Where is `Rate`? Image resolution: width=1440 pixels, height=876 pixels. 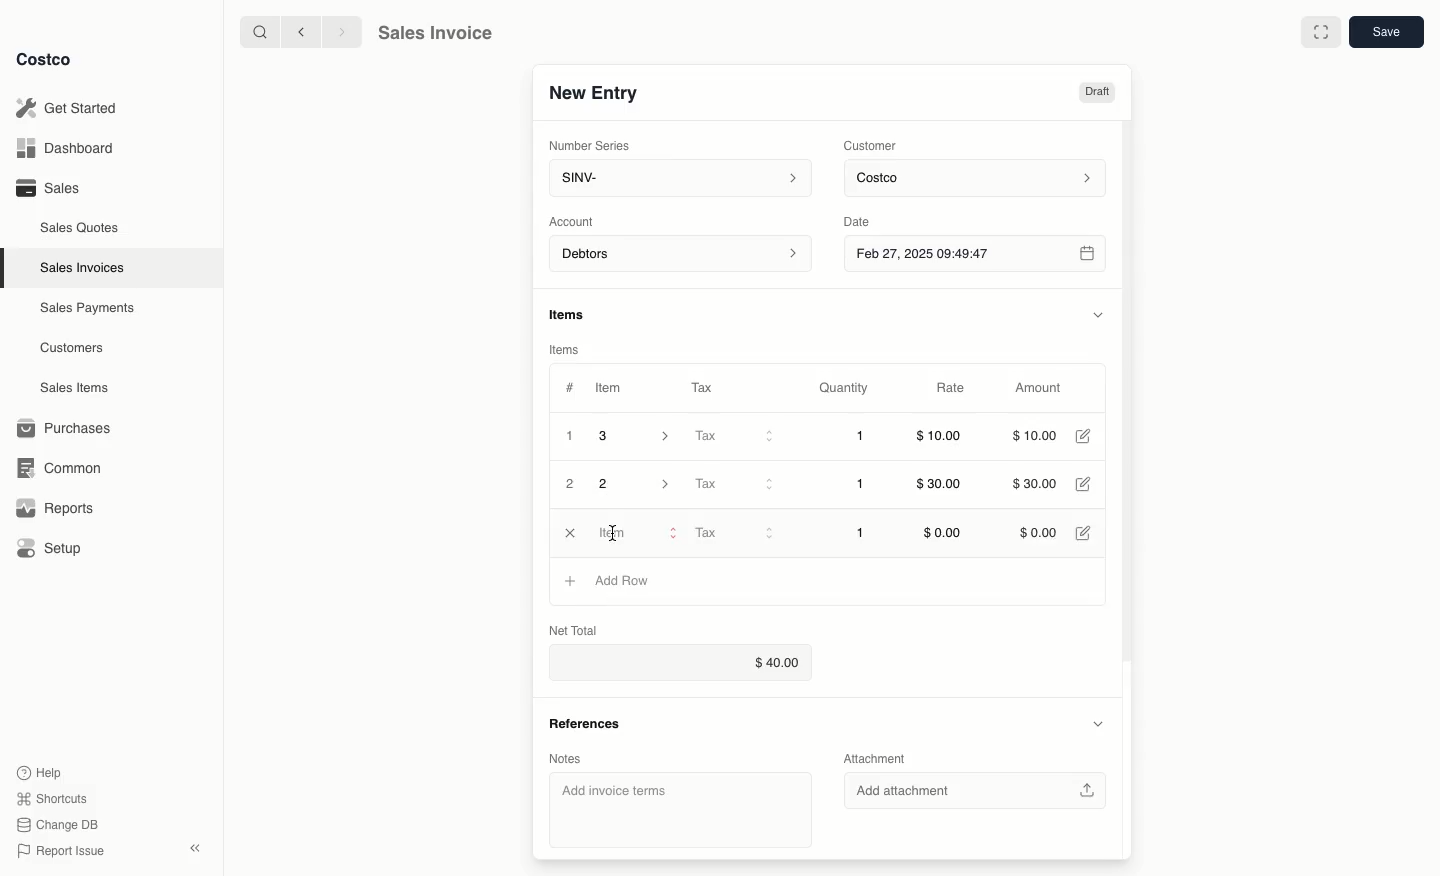
Rate is located at coordinates (952, 389).